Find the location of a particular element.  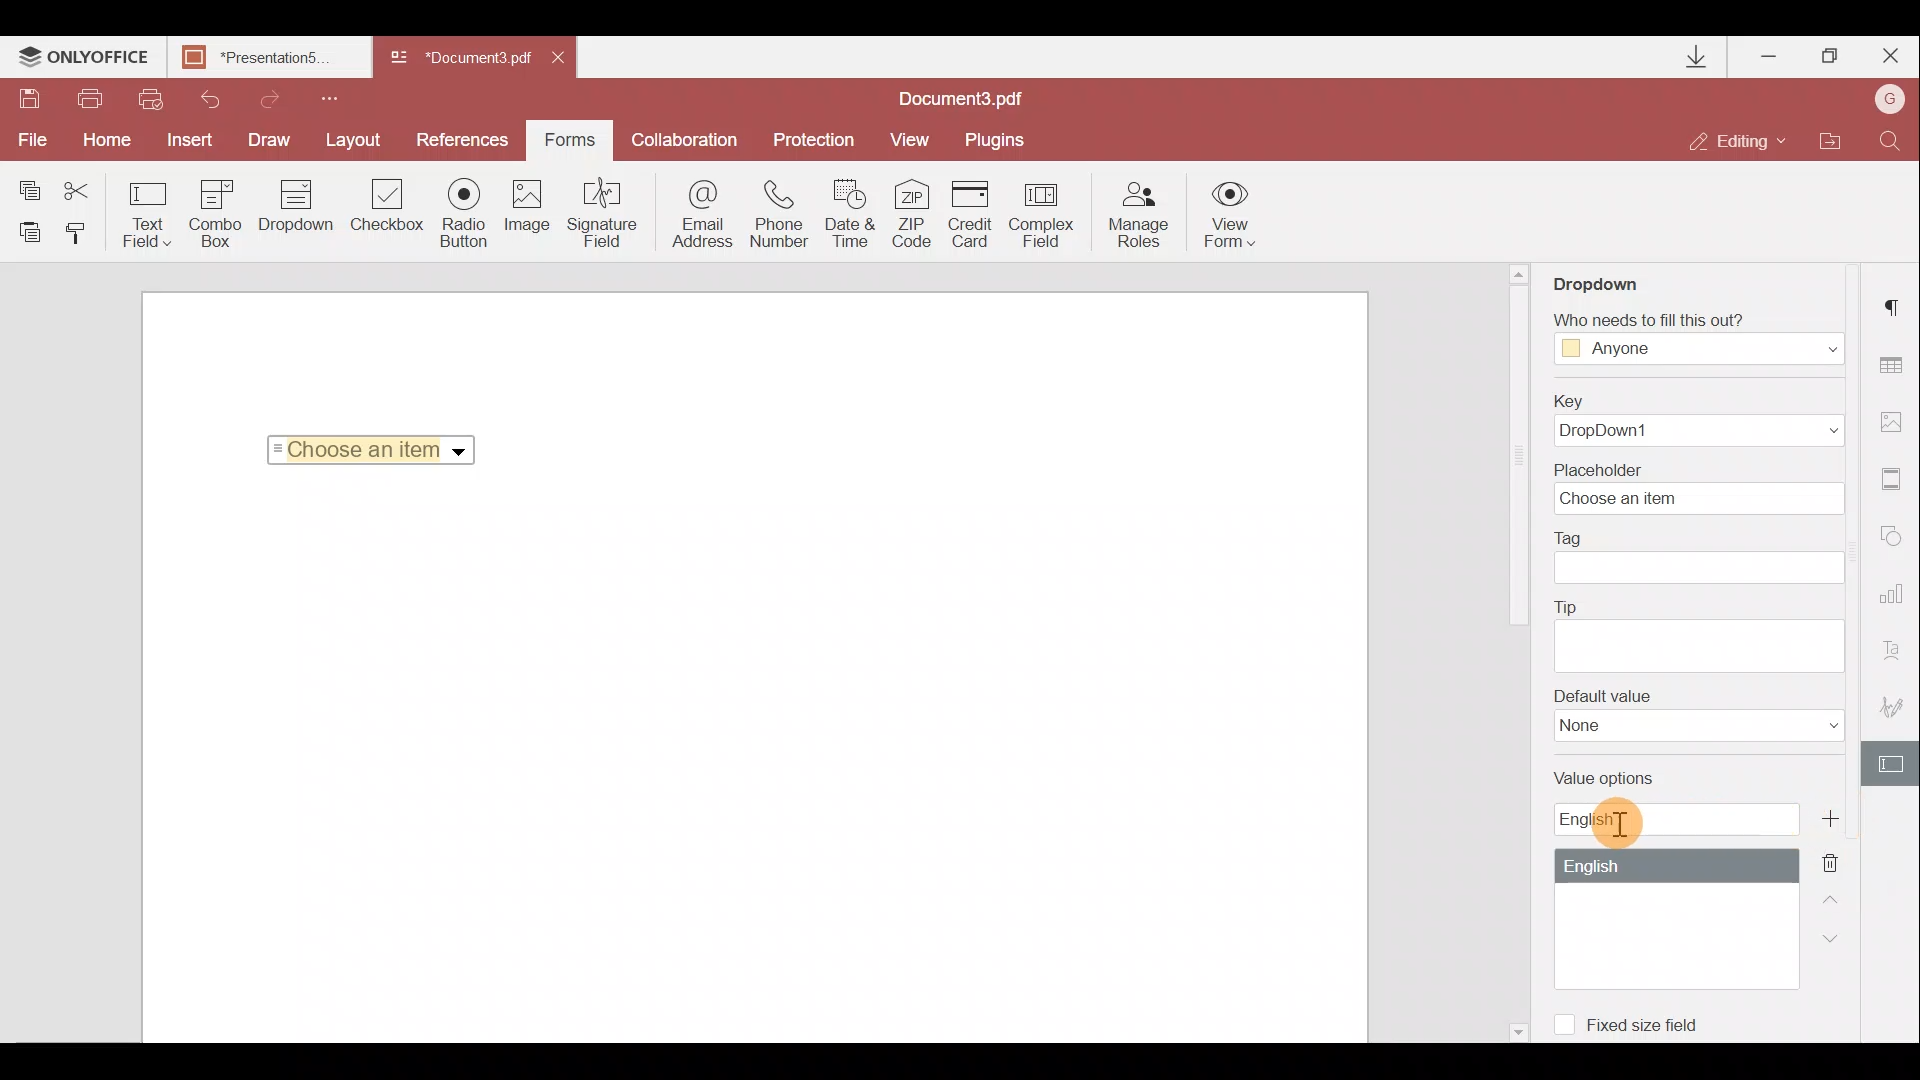

Phone number is located at coordinates (782, 215).